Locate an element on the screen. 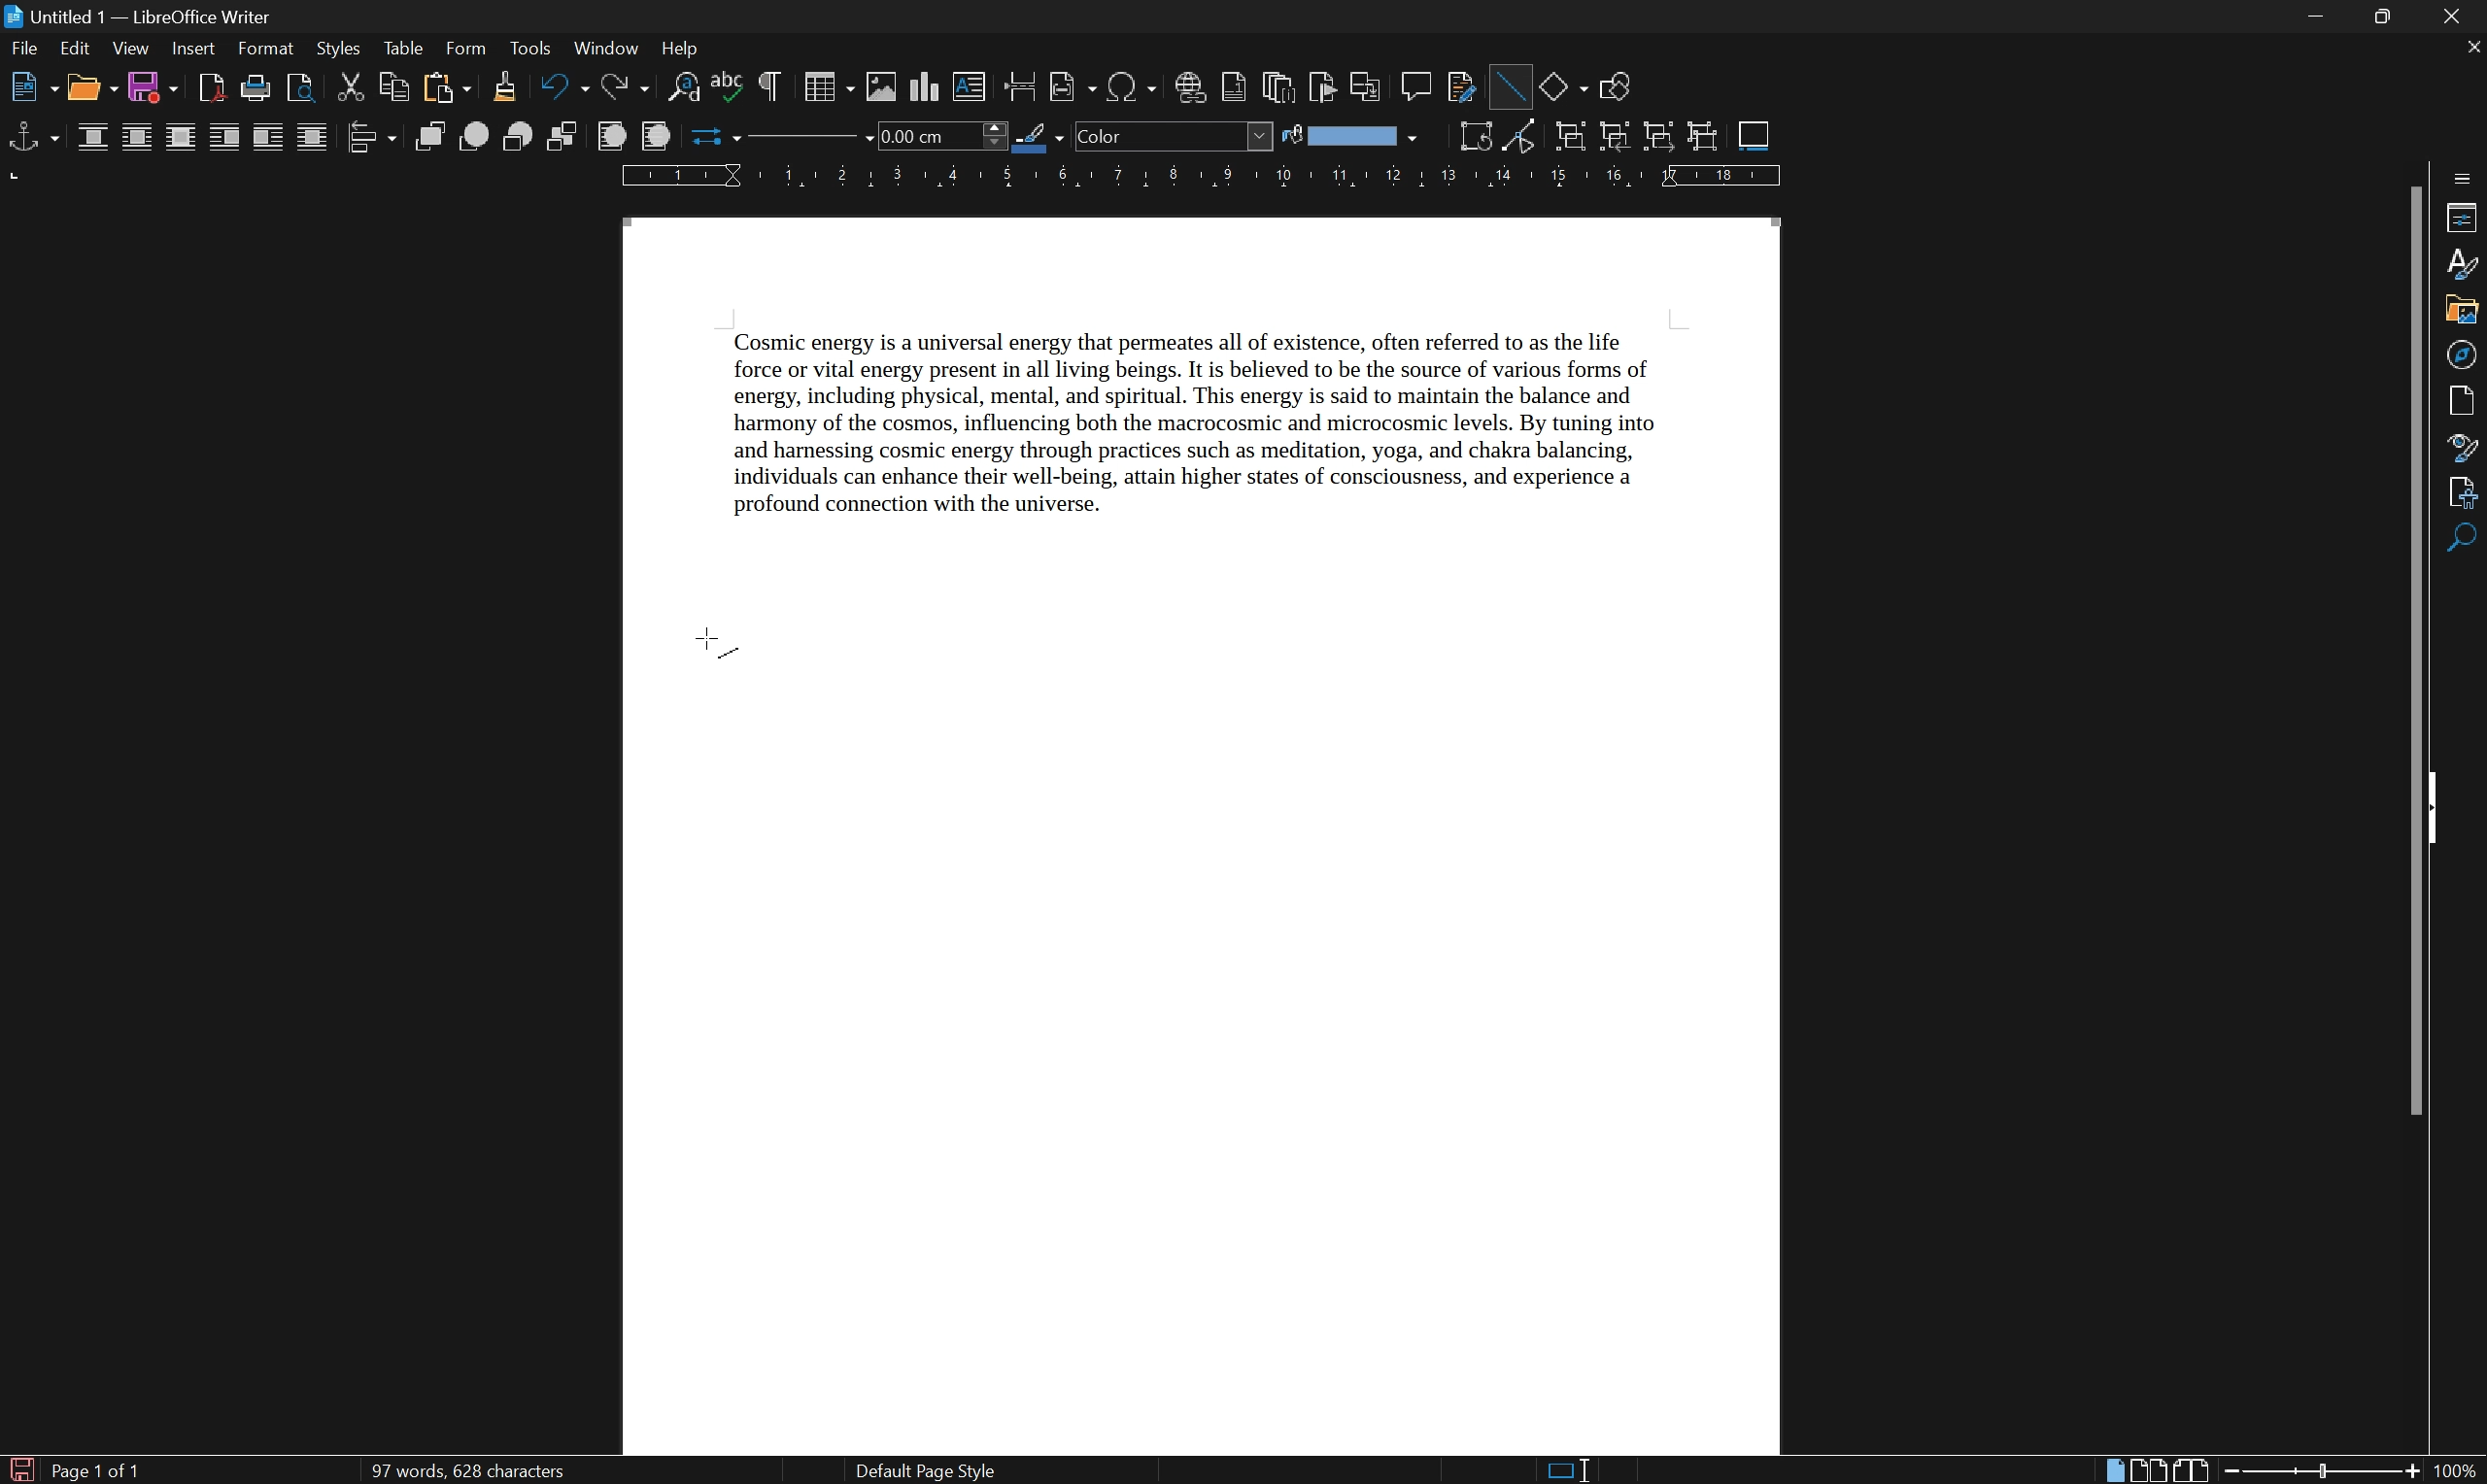 The height and width of the screenshot is (1484, 2487). insert comment is located at coordinates (1419, 85).